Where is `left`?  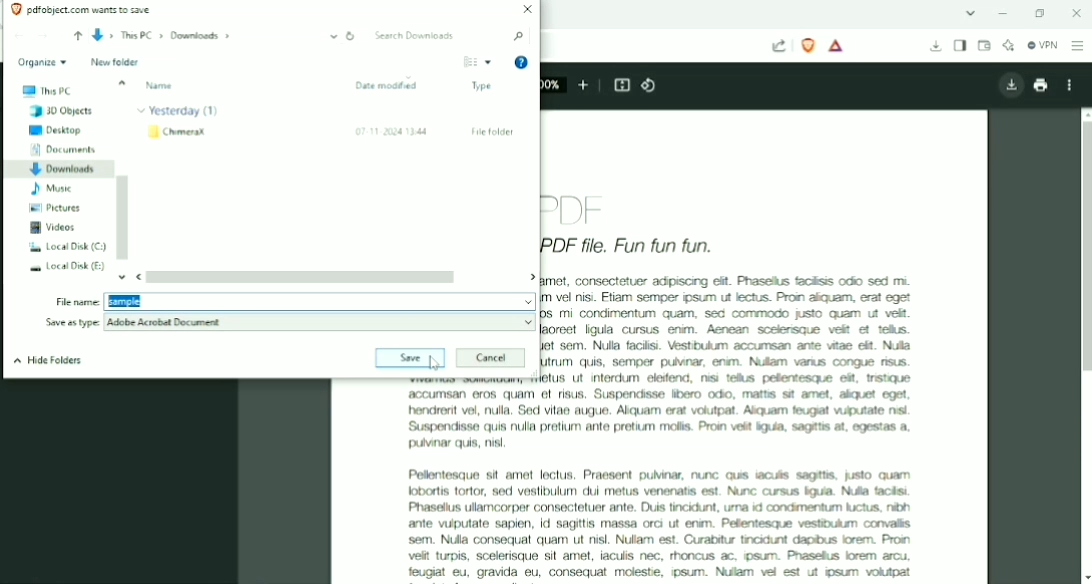 left is located at coordinates (137, 277).